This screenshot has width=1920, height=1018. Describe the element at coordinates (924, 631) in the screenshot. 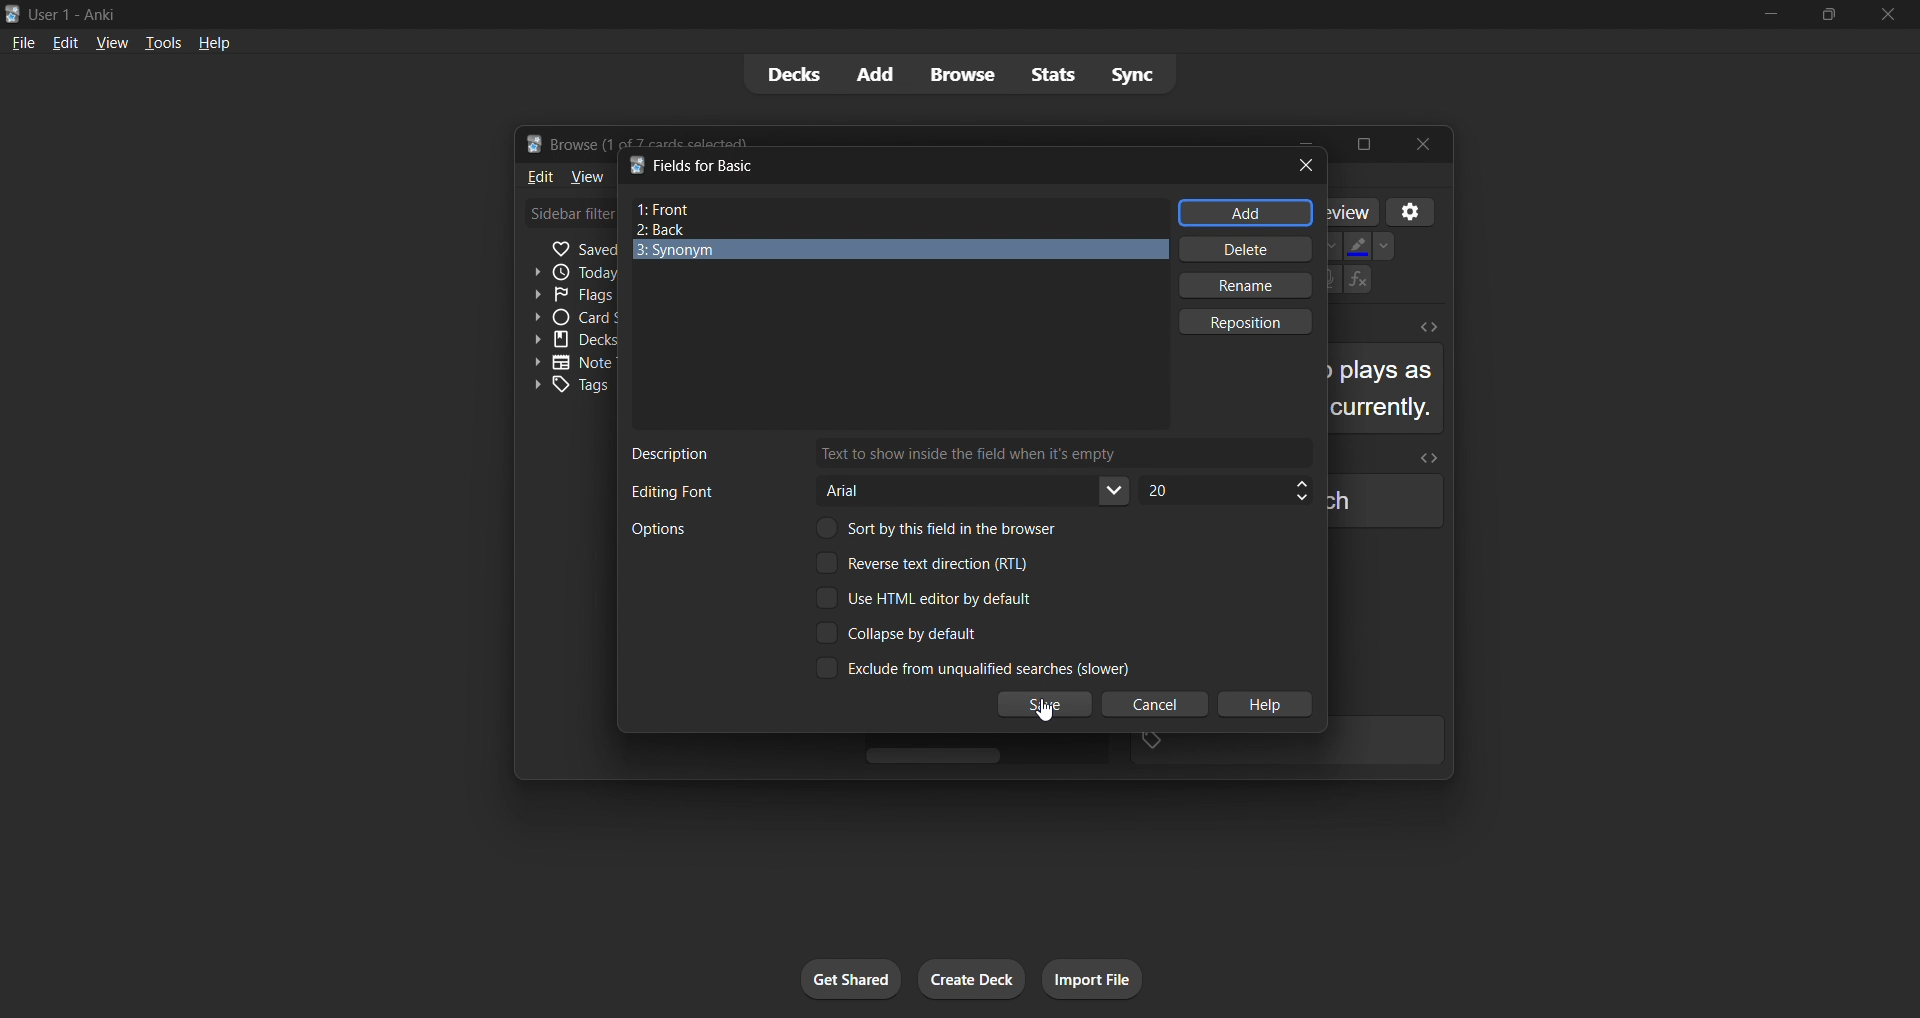

I see `Collapse by default` at that location.